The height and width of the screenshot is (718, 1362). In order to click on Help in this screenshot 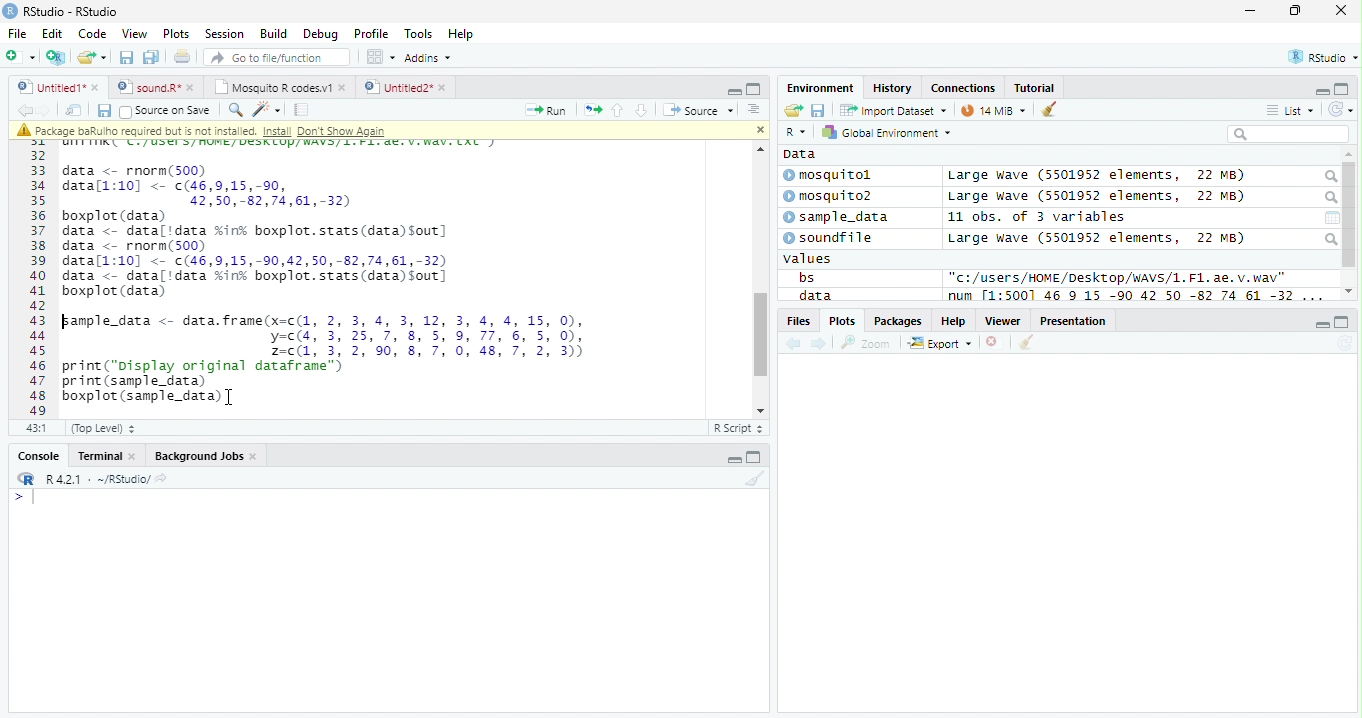, I will do `click(954, 320)`.